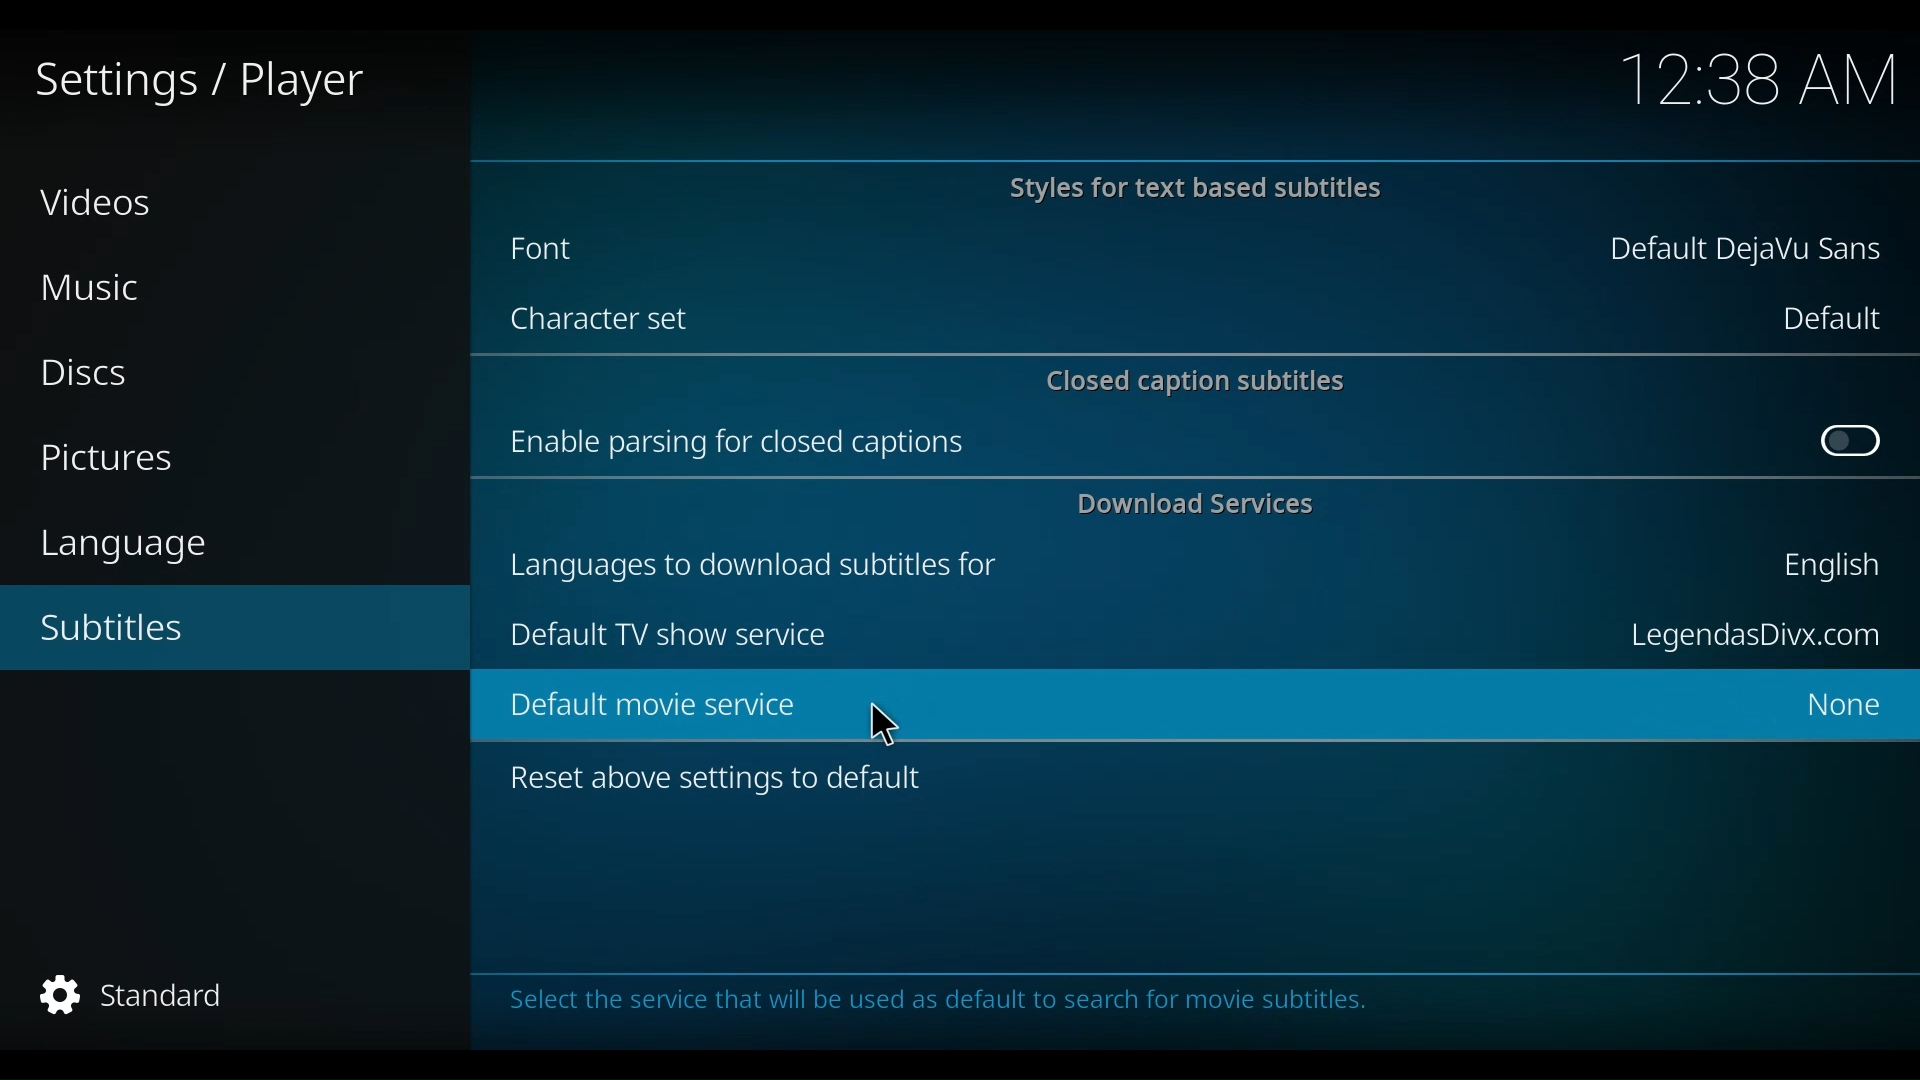  Describe the element at coordinates (1835, 709) in the screenshot. I see `None` at that location.